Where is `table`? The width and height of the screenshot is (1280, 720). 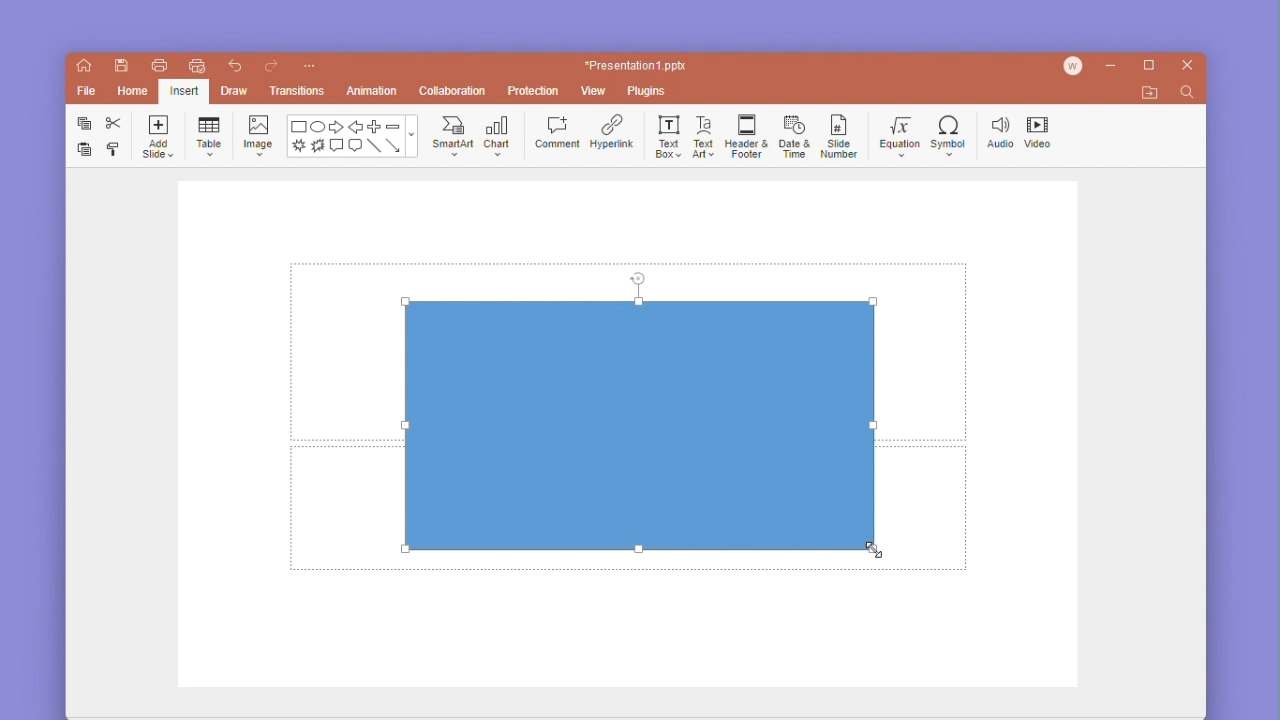 table is located at coordinates (210, 134).